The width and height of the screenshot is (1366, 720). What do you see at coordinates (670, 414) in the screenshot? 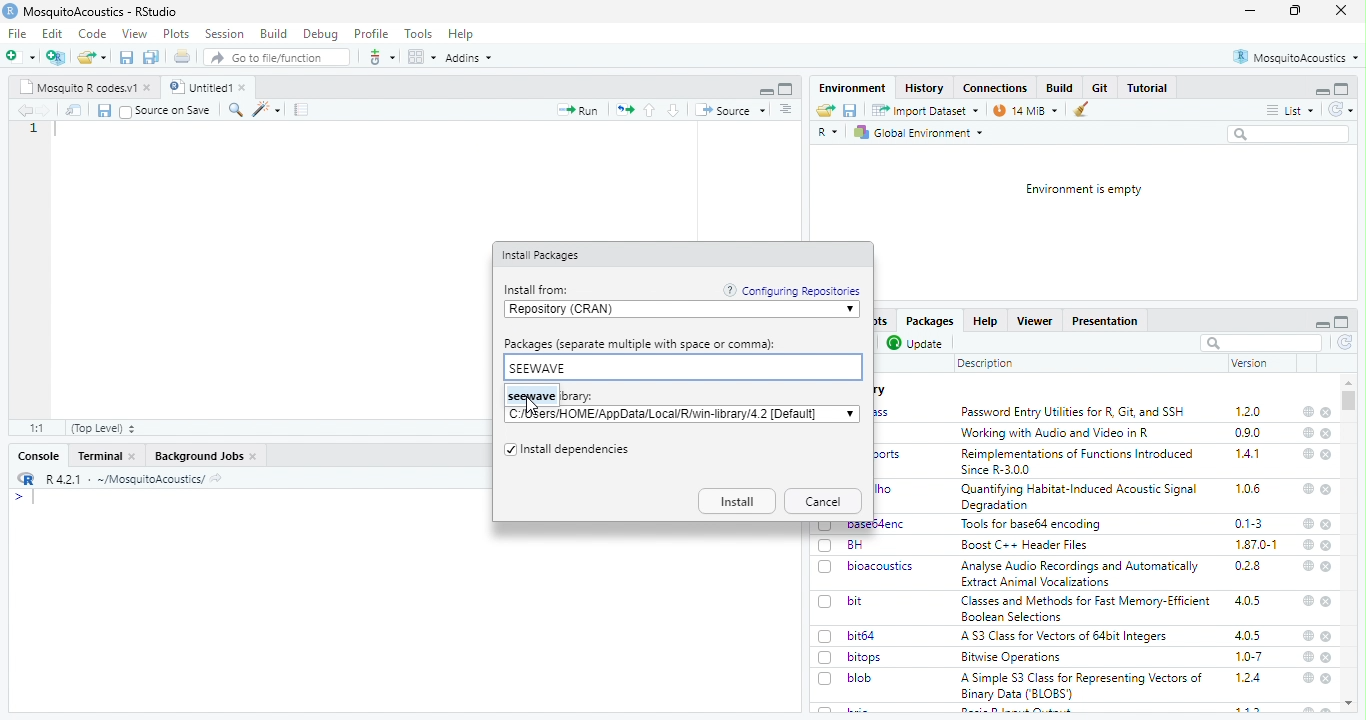
I see `C:/Users/HOME/AppData/Local/R/win-library/4.2 [Default]` at bounding box center [670, 414].